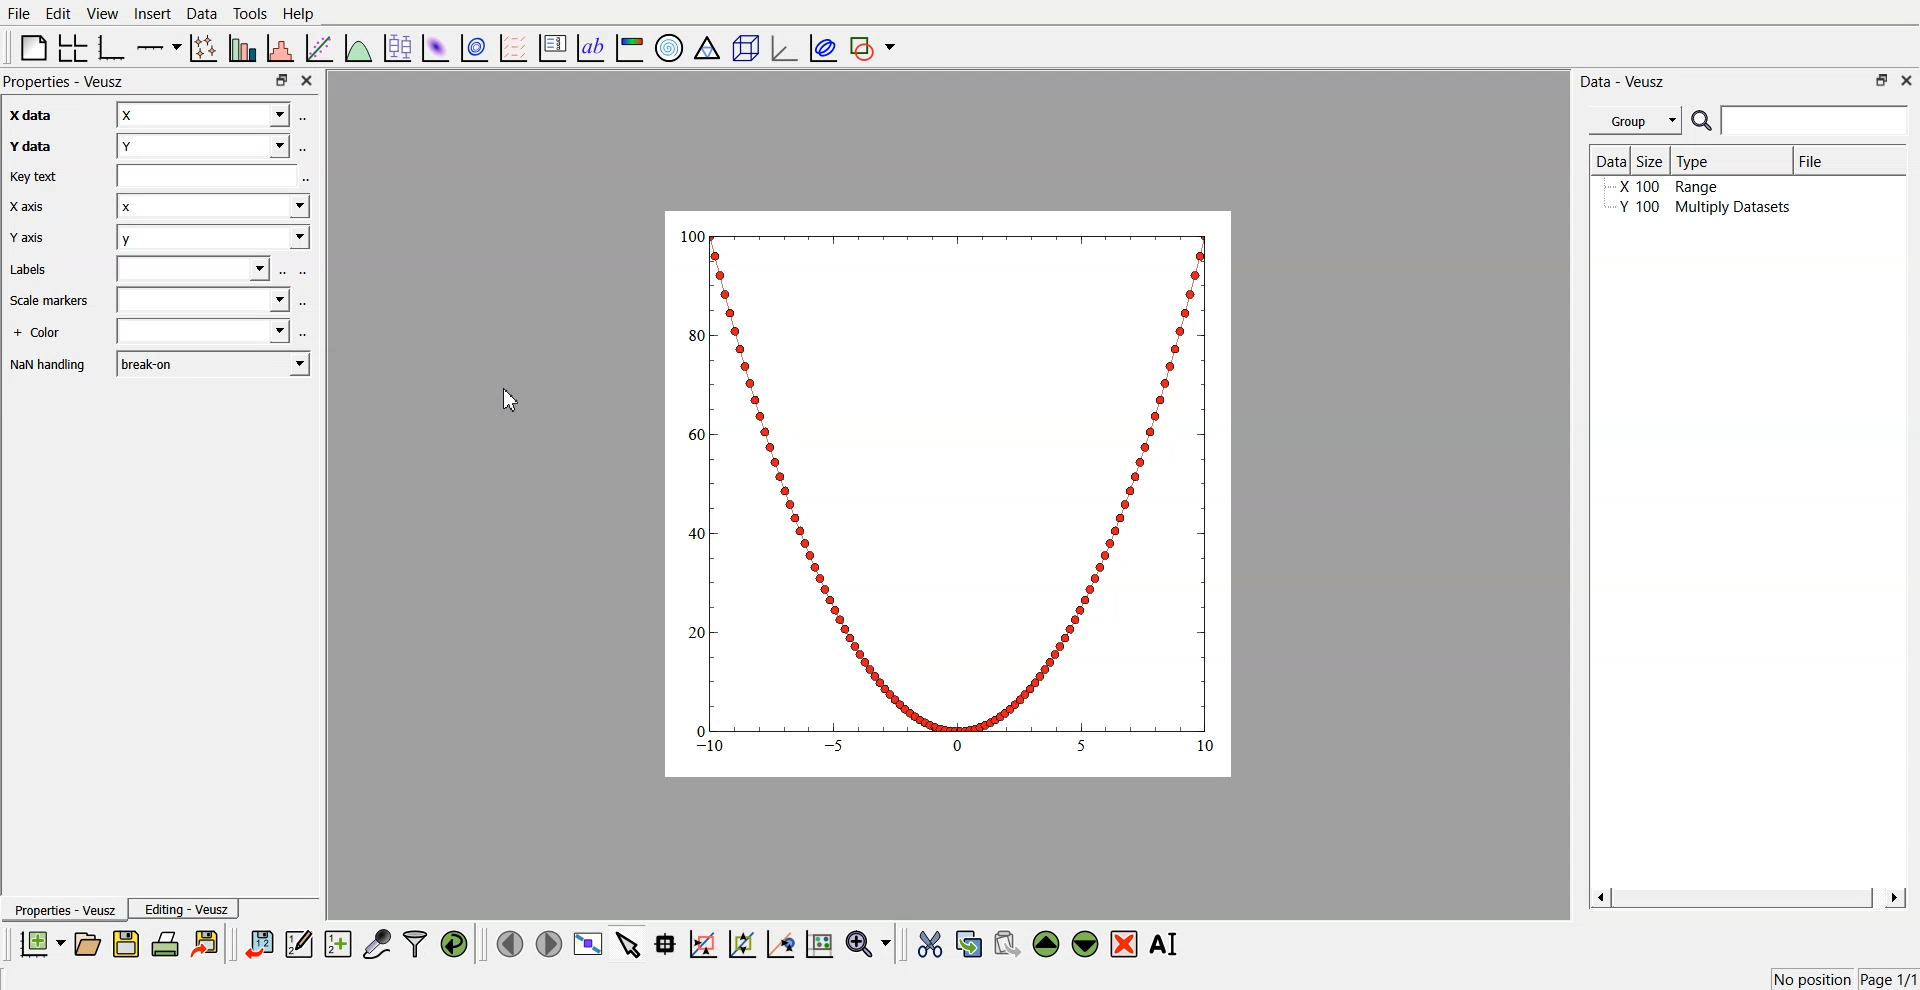 This screenshot has width=1920, height=990. I want to click on reload the data points, so click(455, 945).